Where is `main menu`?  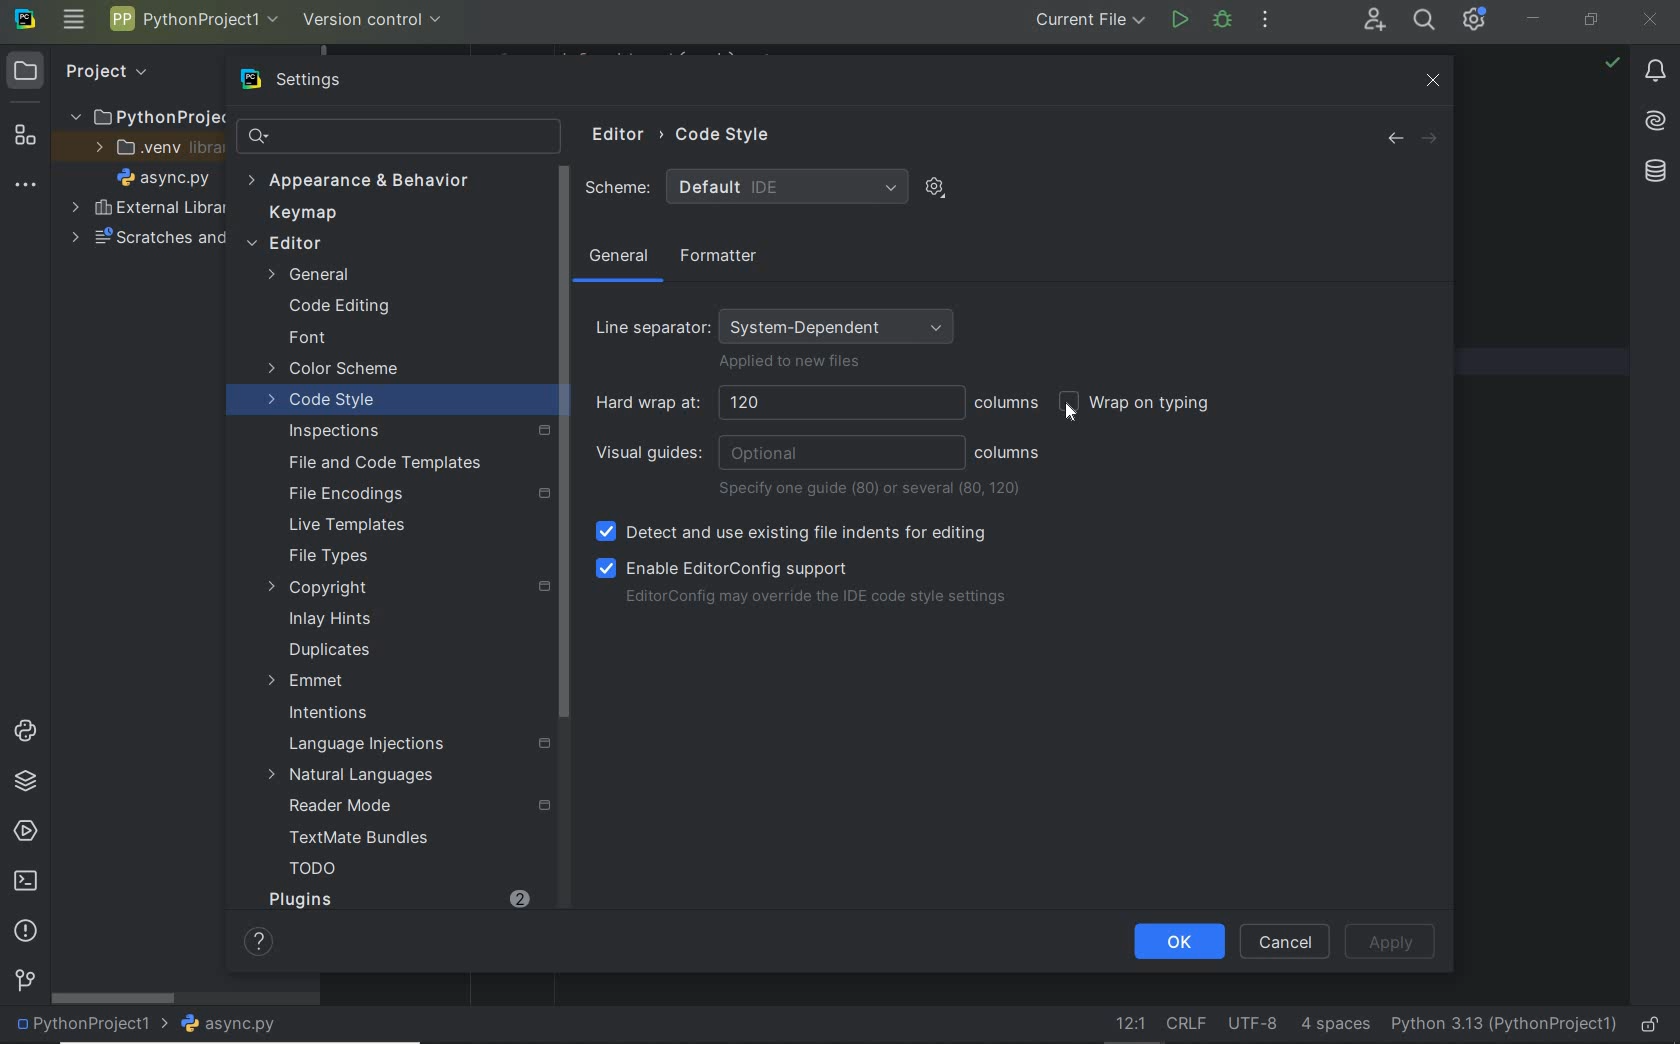 main menu is located at coordinates (75, 22).